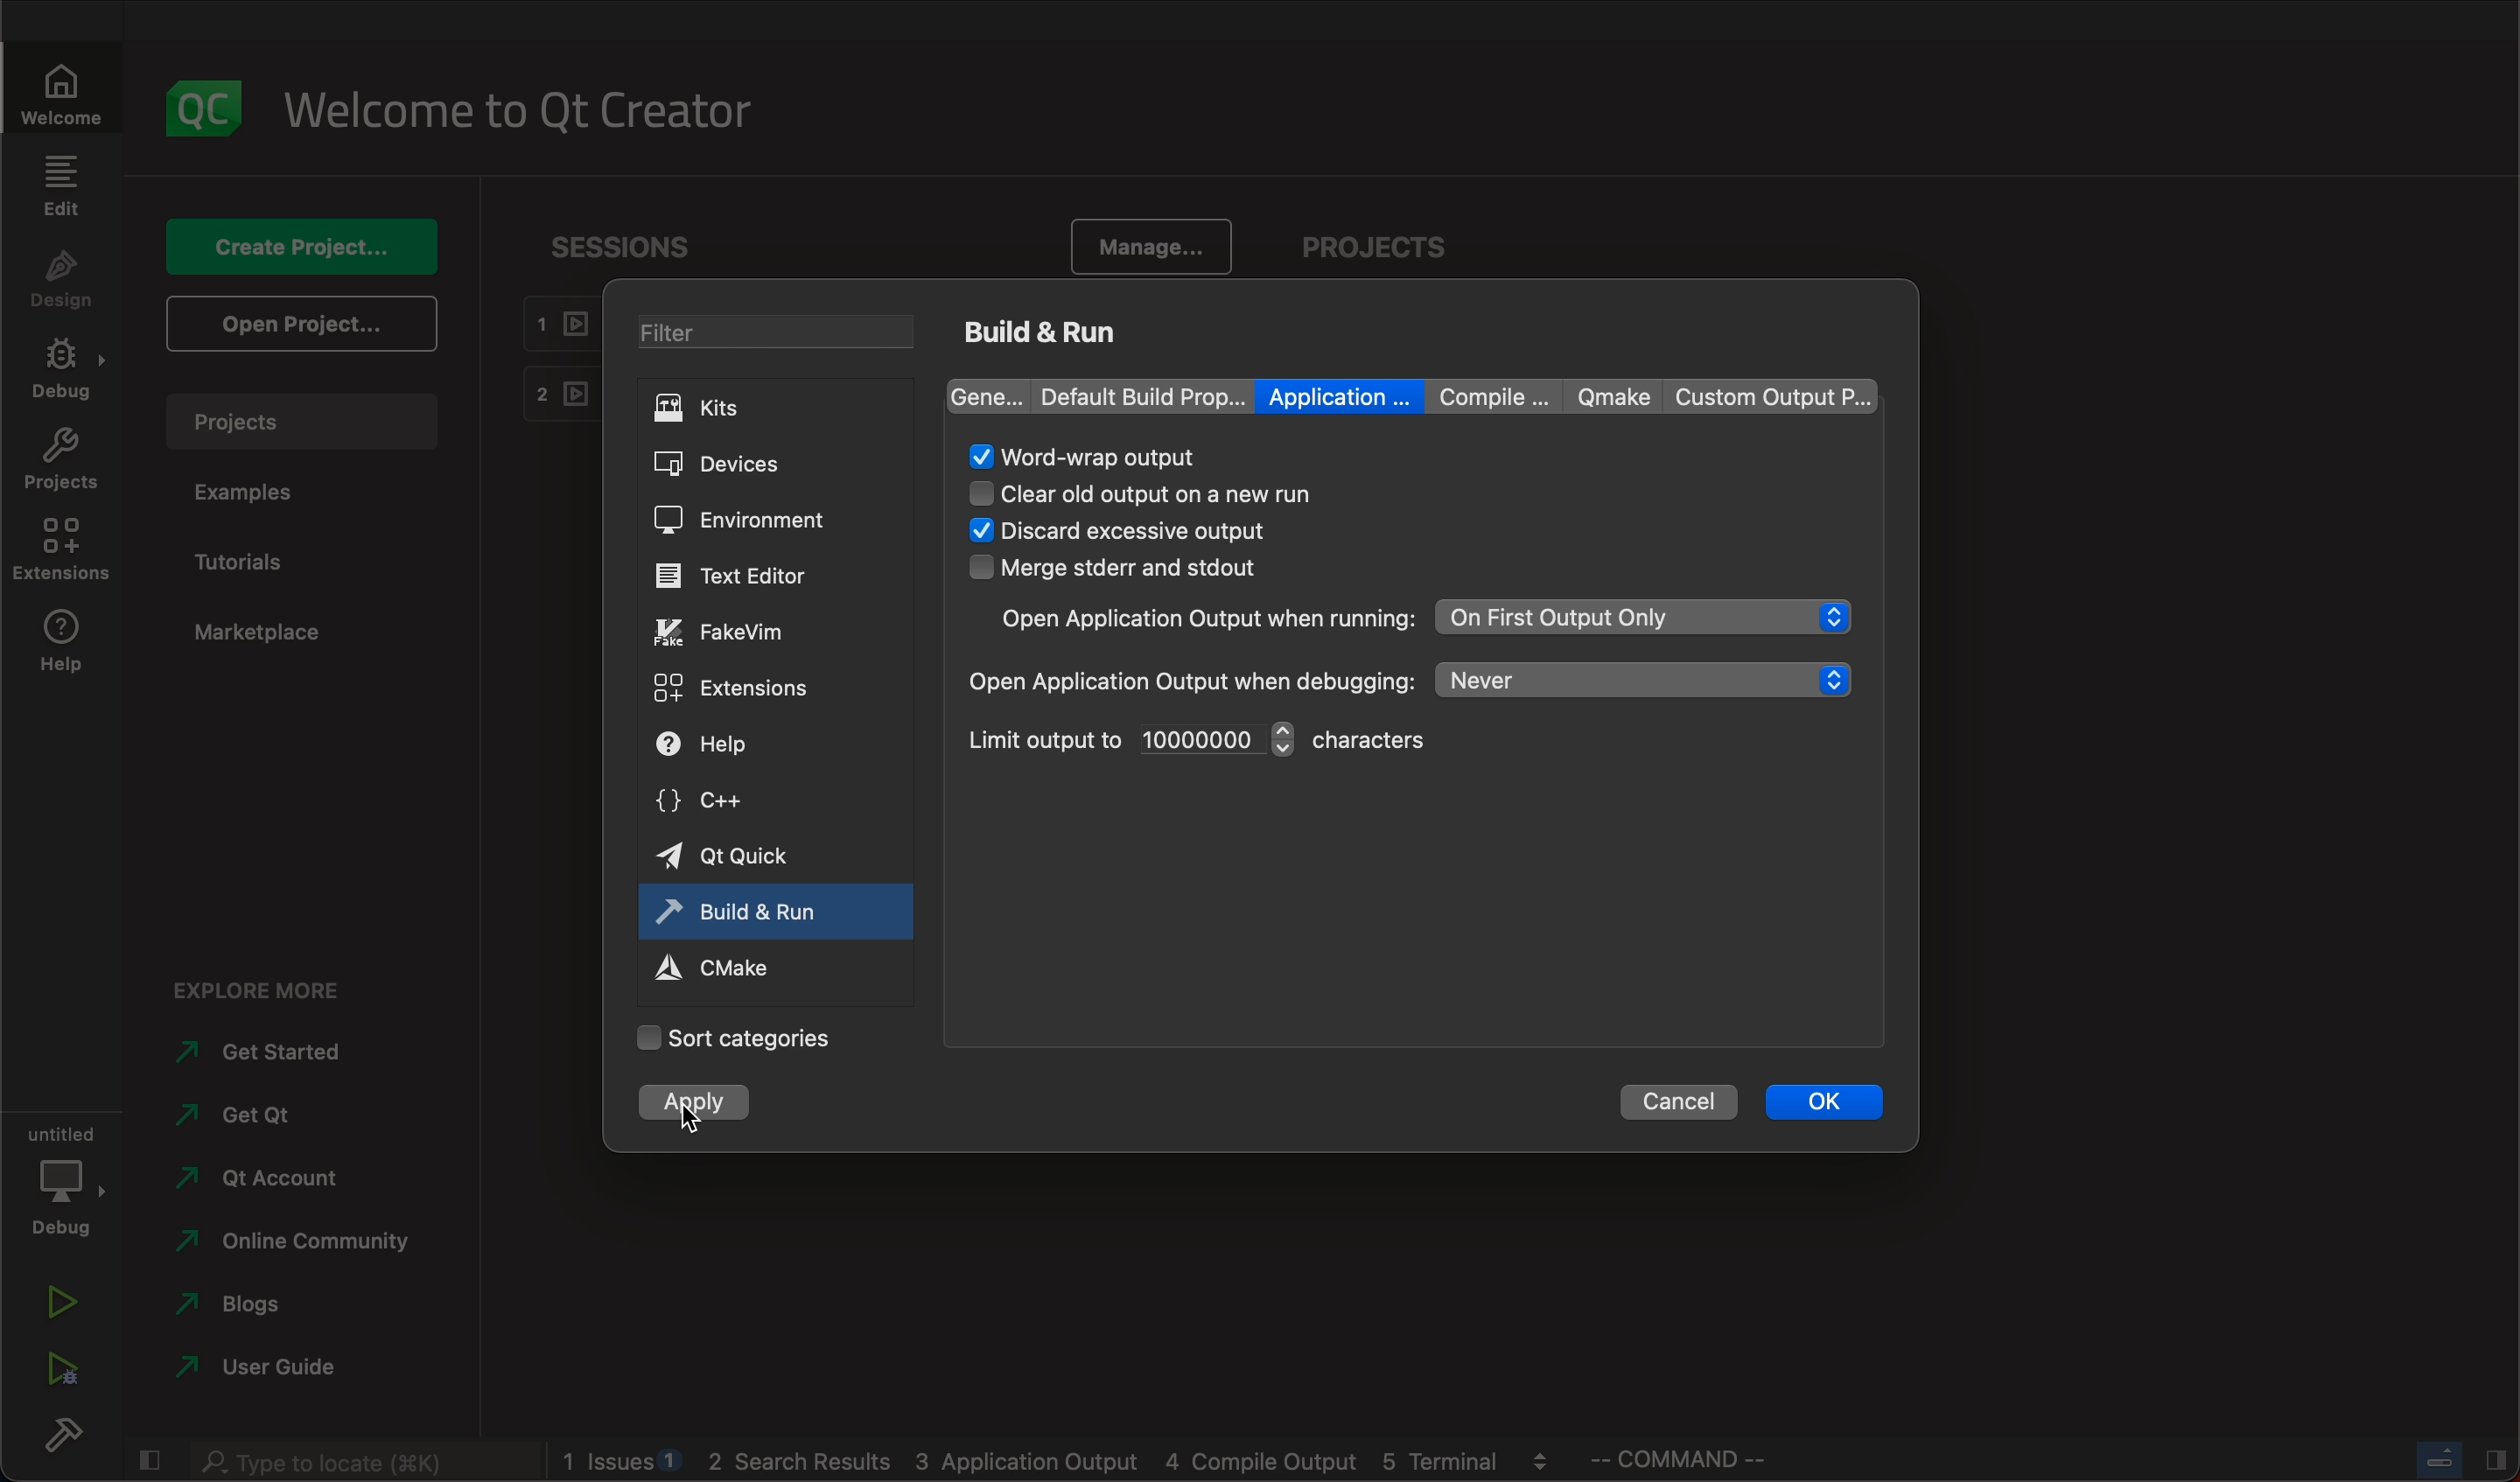 The width and height of the screenshot is (2520, 1482). What do you see at coordinates (264, 633) in the screenshot?
I see `marketplace` at bounding box center [264, 633].